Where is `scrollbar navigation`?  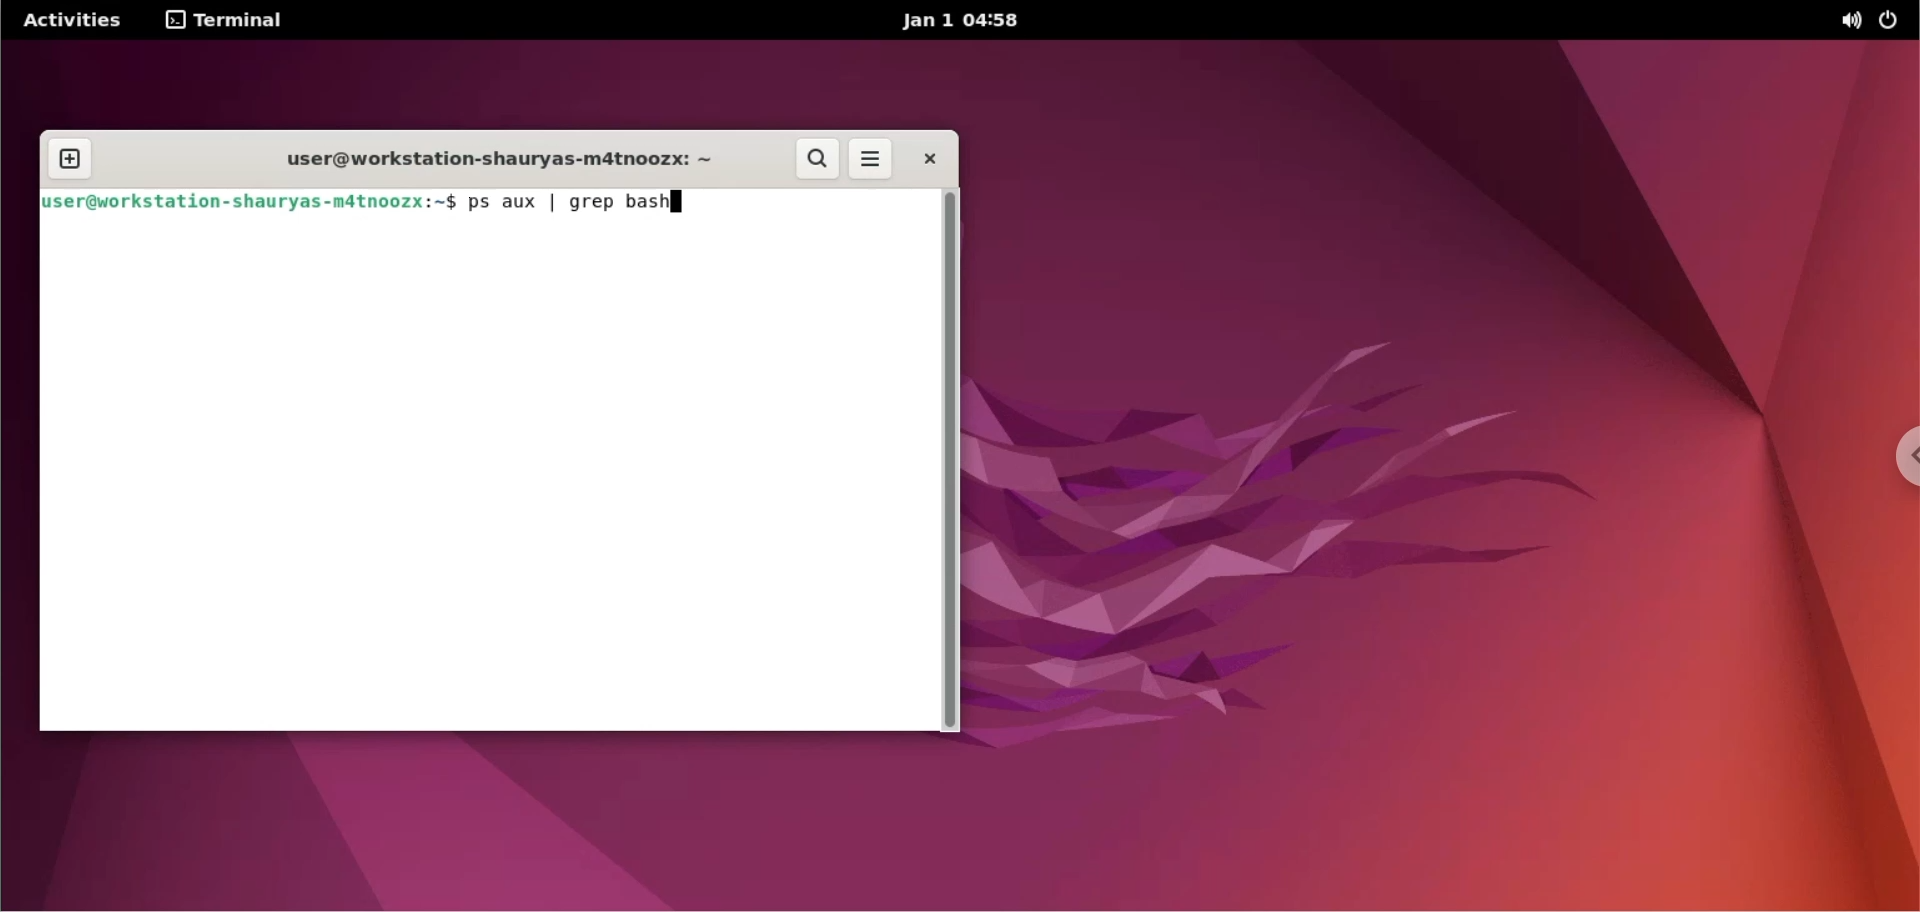
scrollbar navigation is located at coordinates (951, 459).